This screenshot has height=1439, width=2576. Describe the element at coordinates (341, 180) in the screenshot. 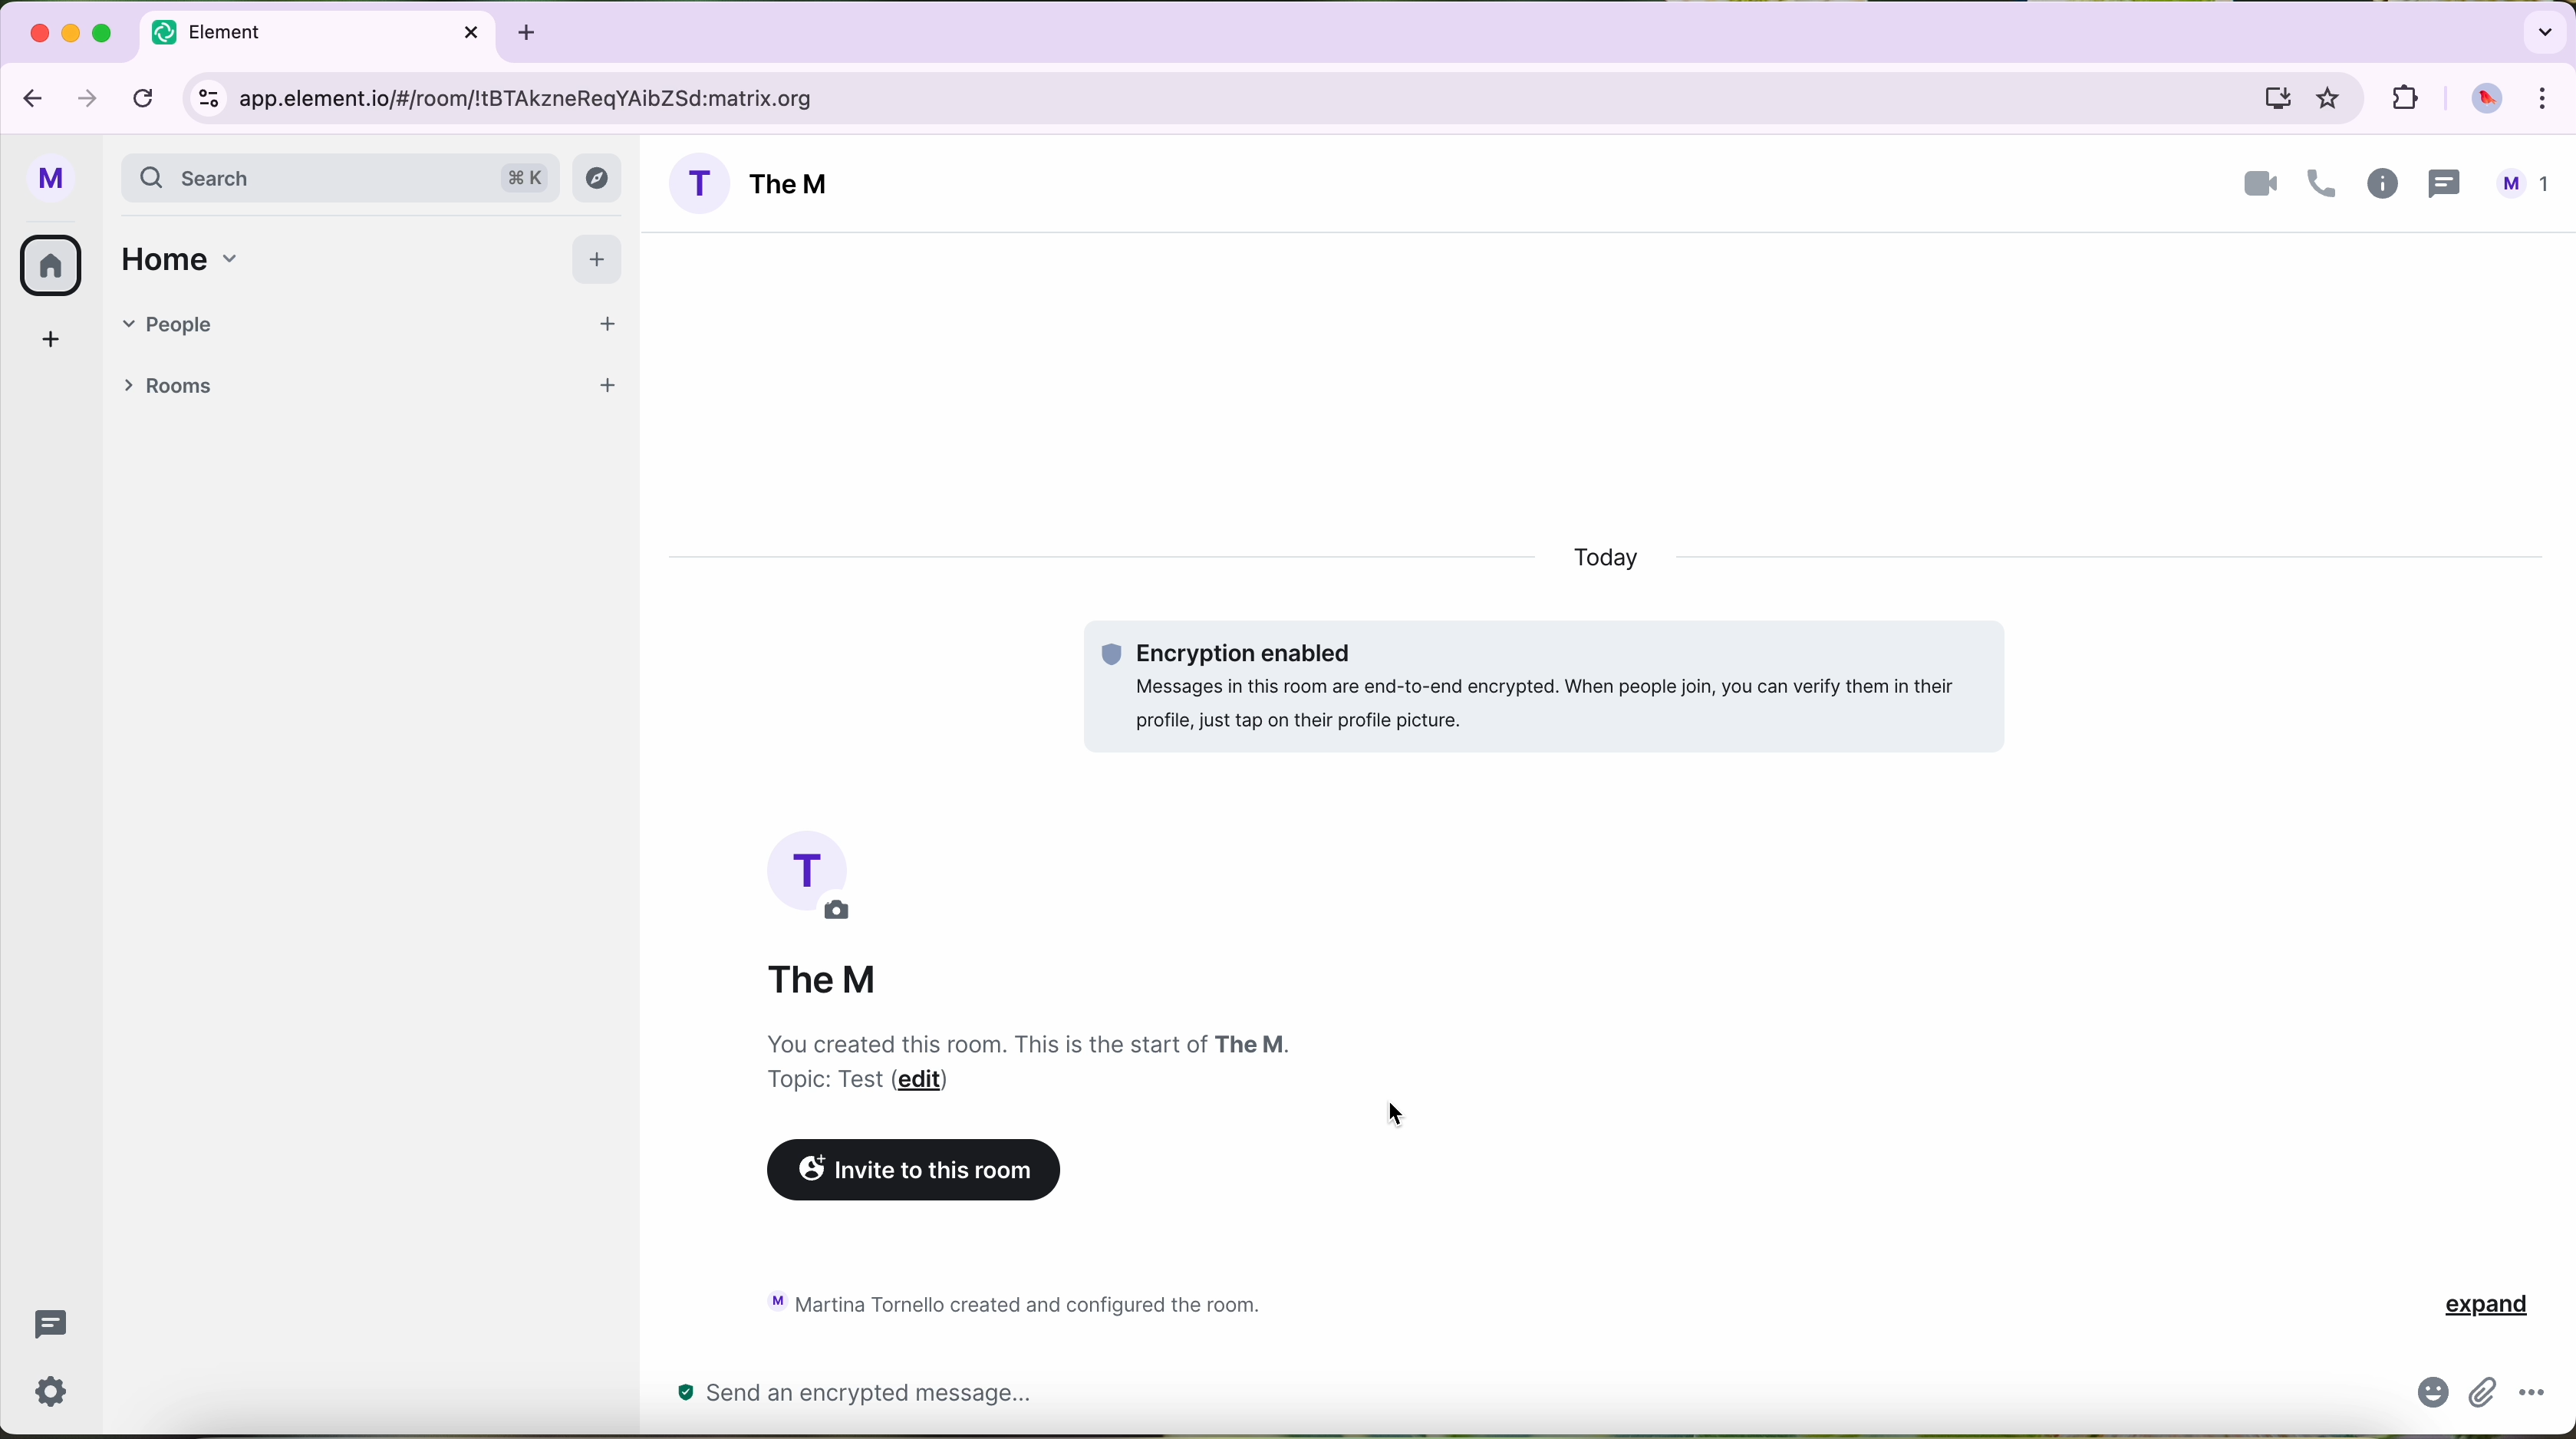

I see `search bar` at that location.